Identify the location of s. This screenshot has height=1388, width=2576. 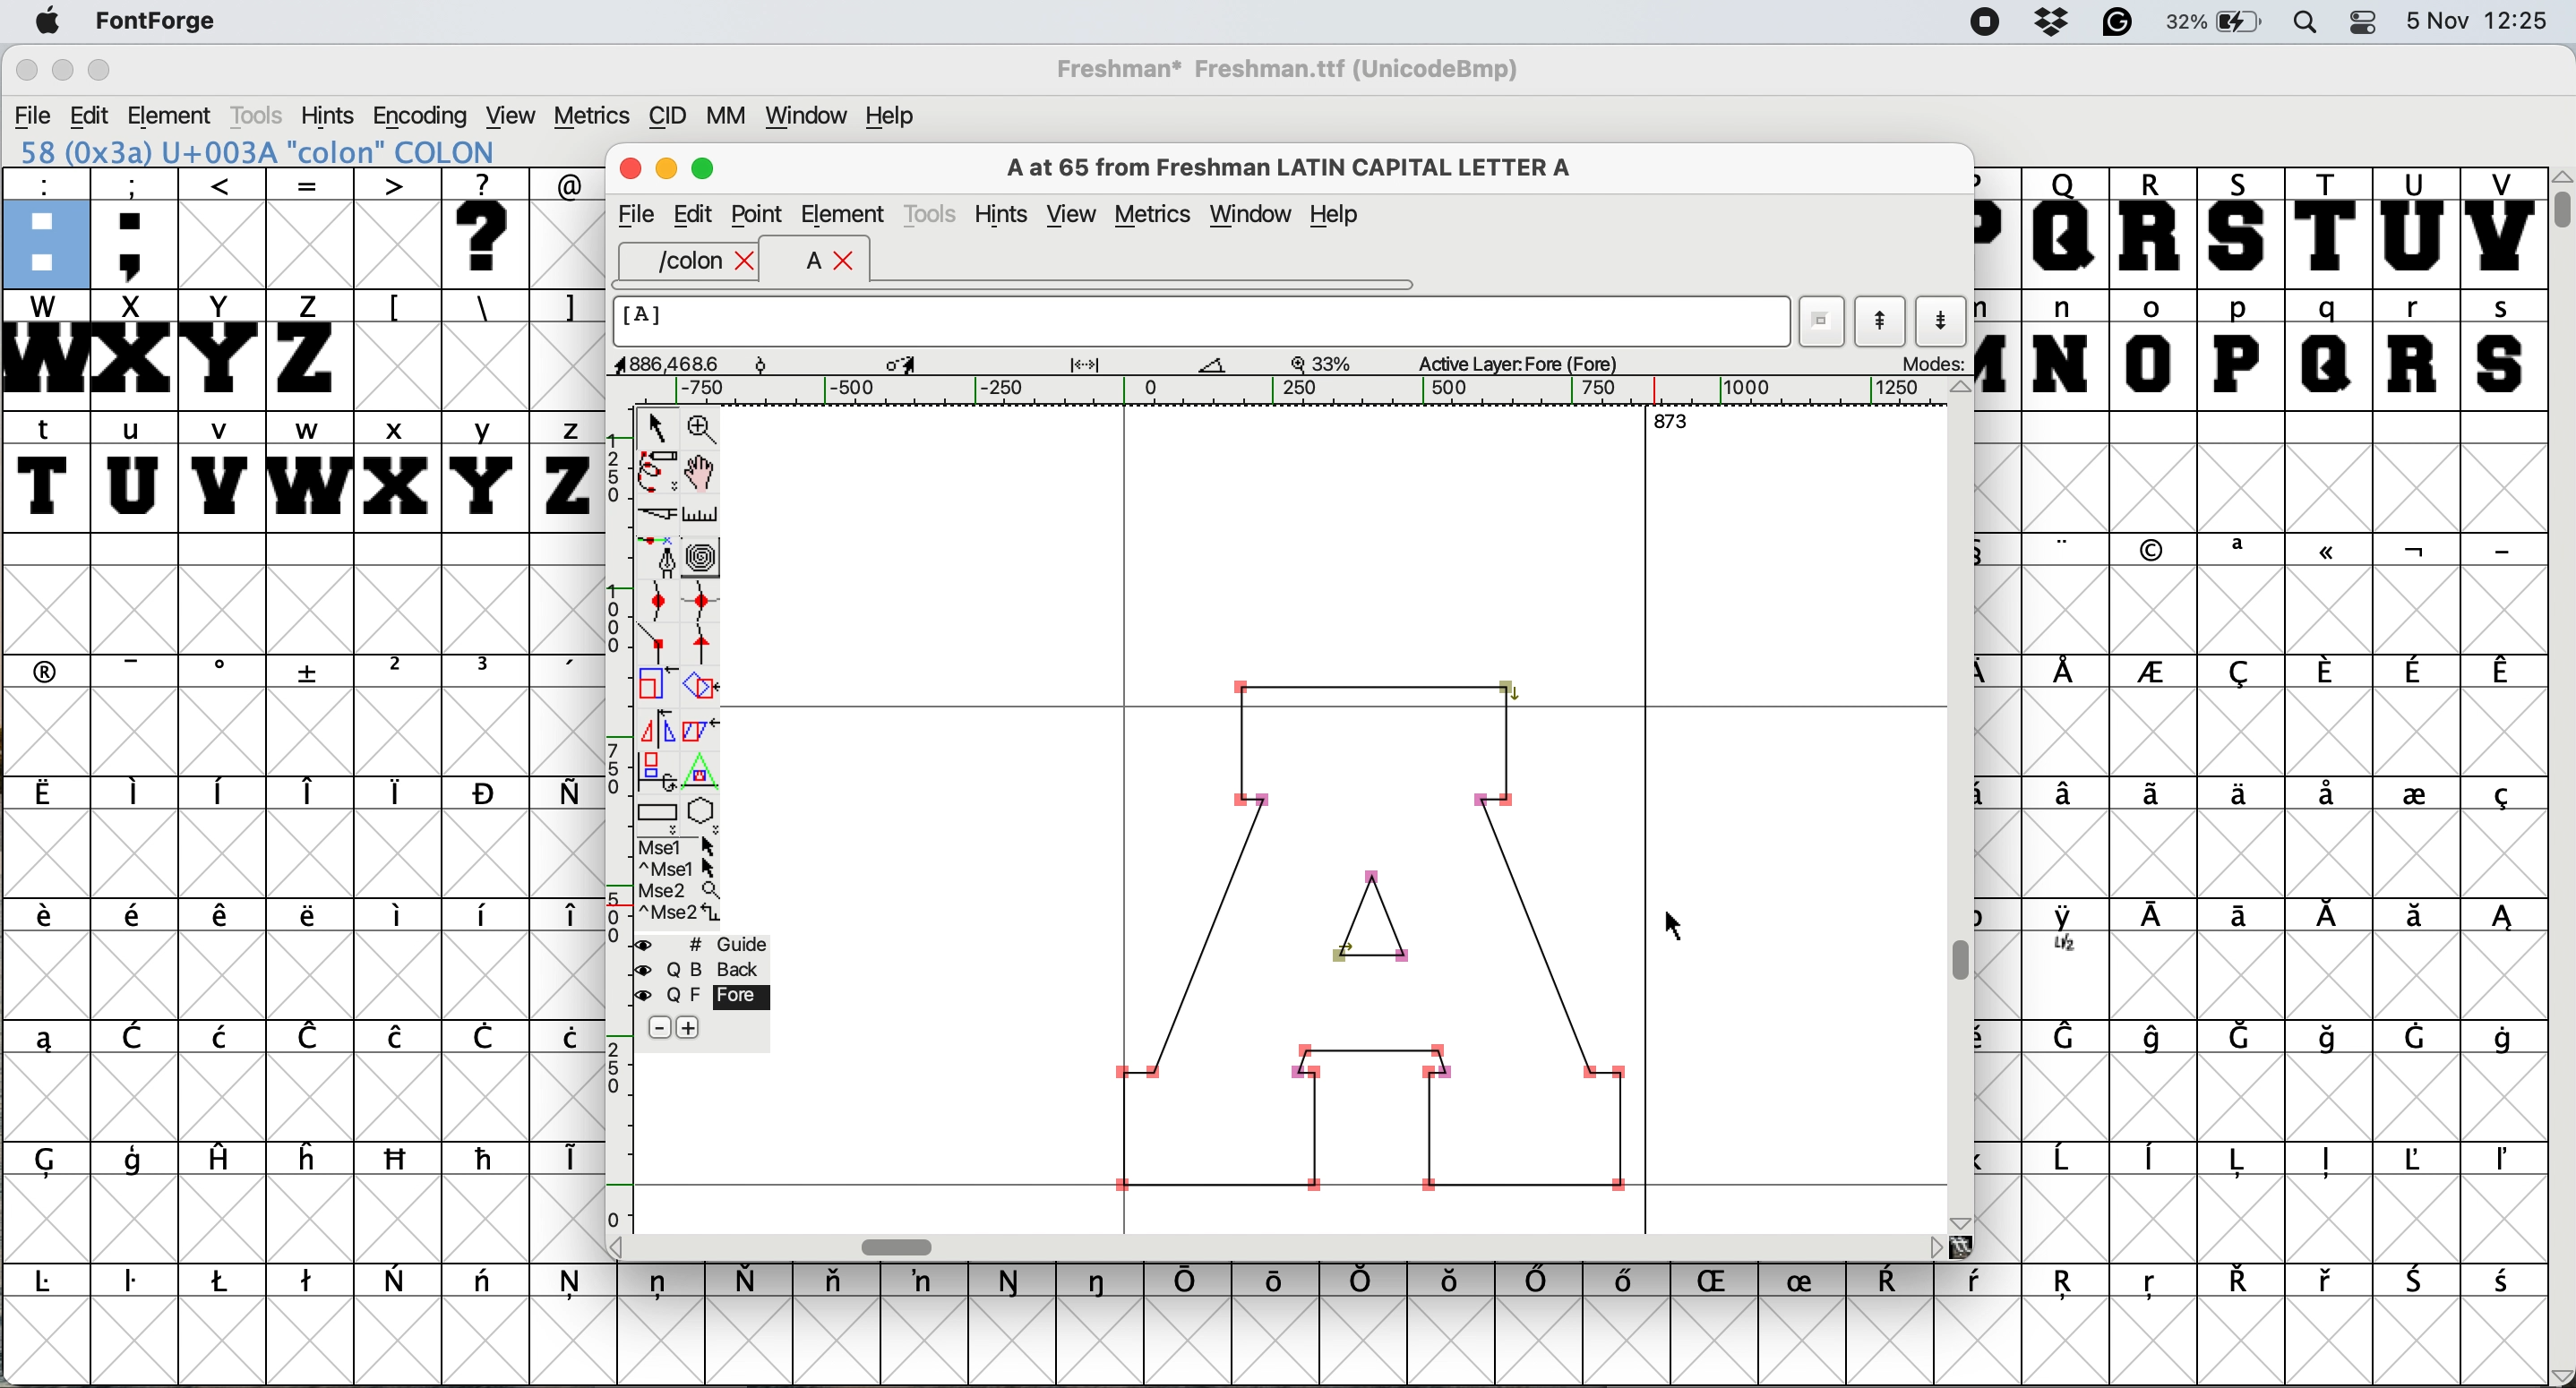
(2502, 348).